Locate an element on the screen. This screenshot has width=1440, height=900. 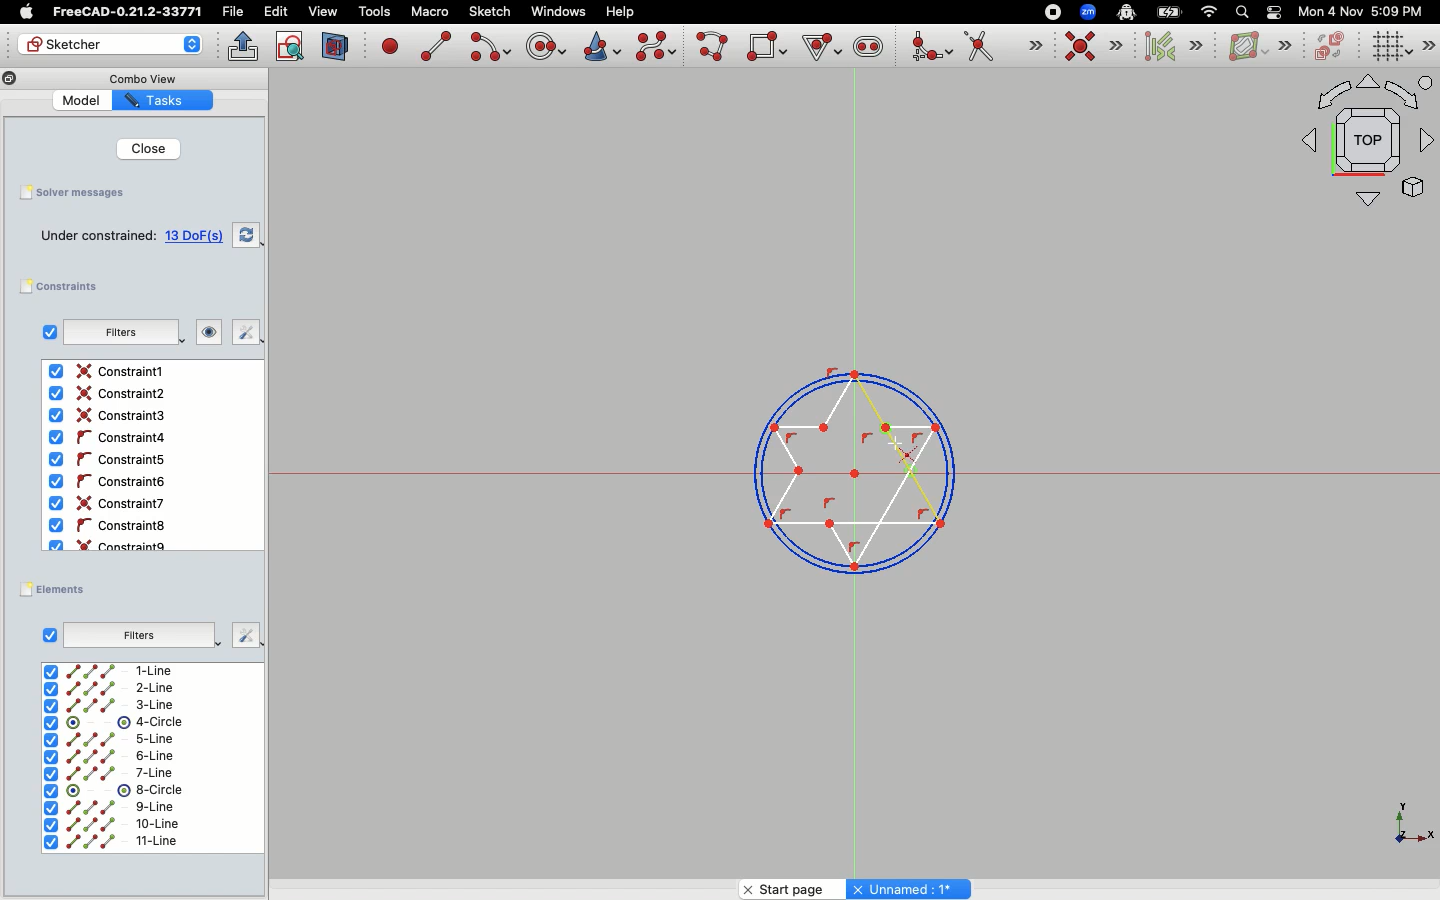
Contraint3 is located at coordinates (111, 416).